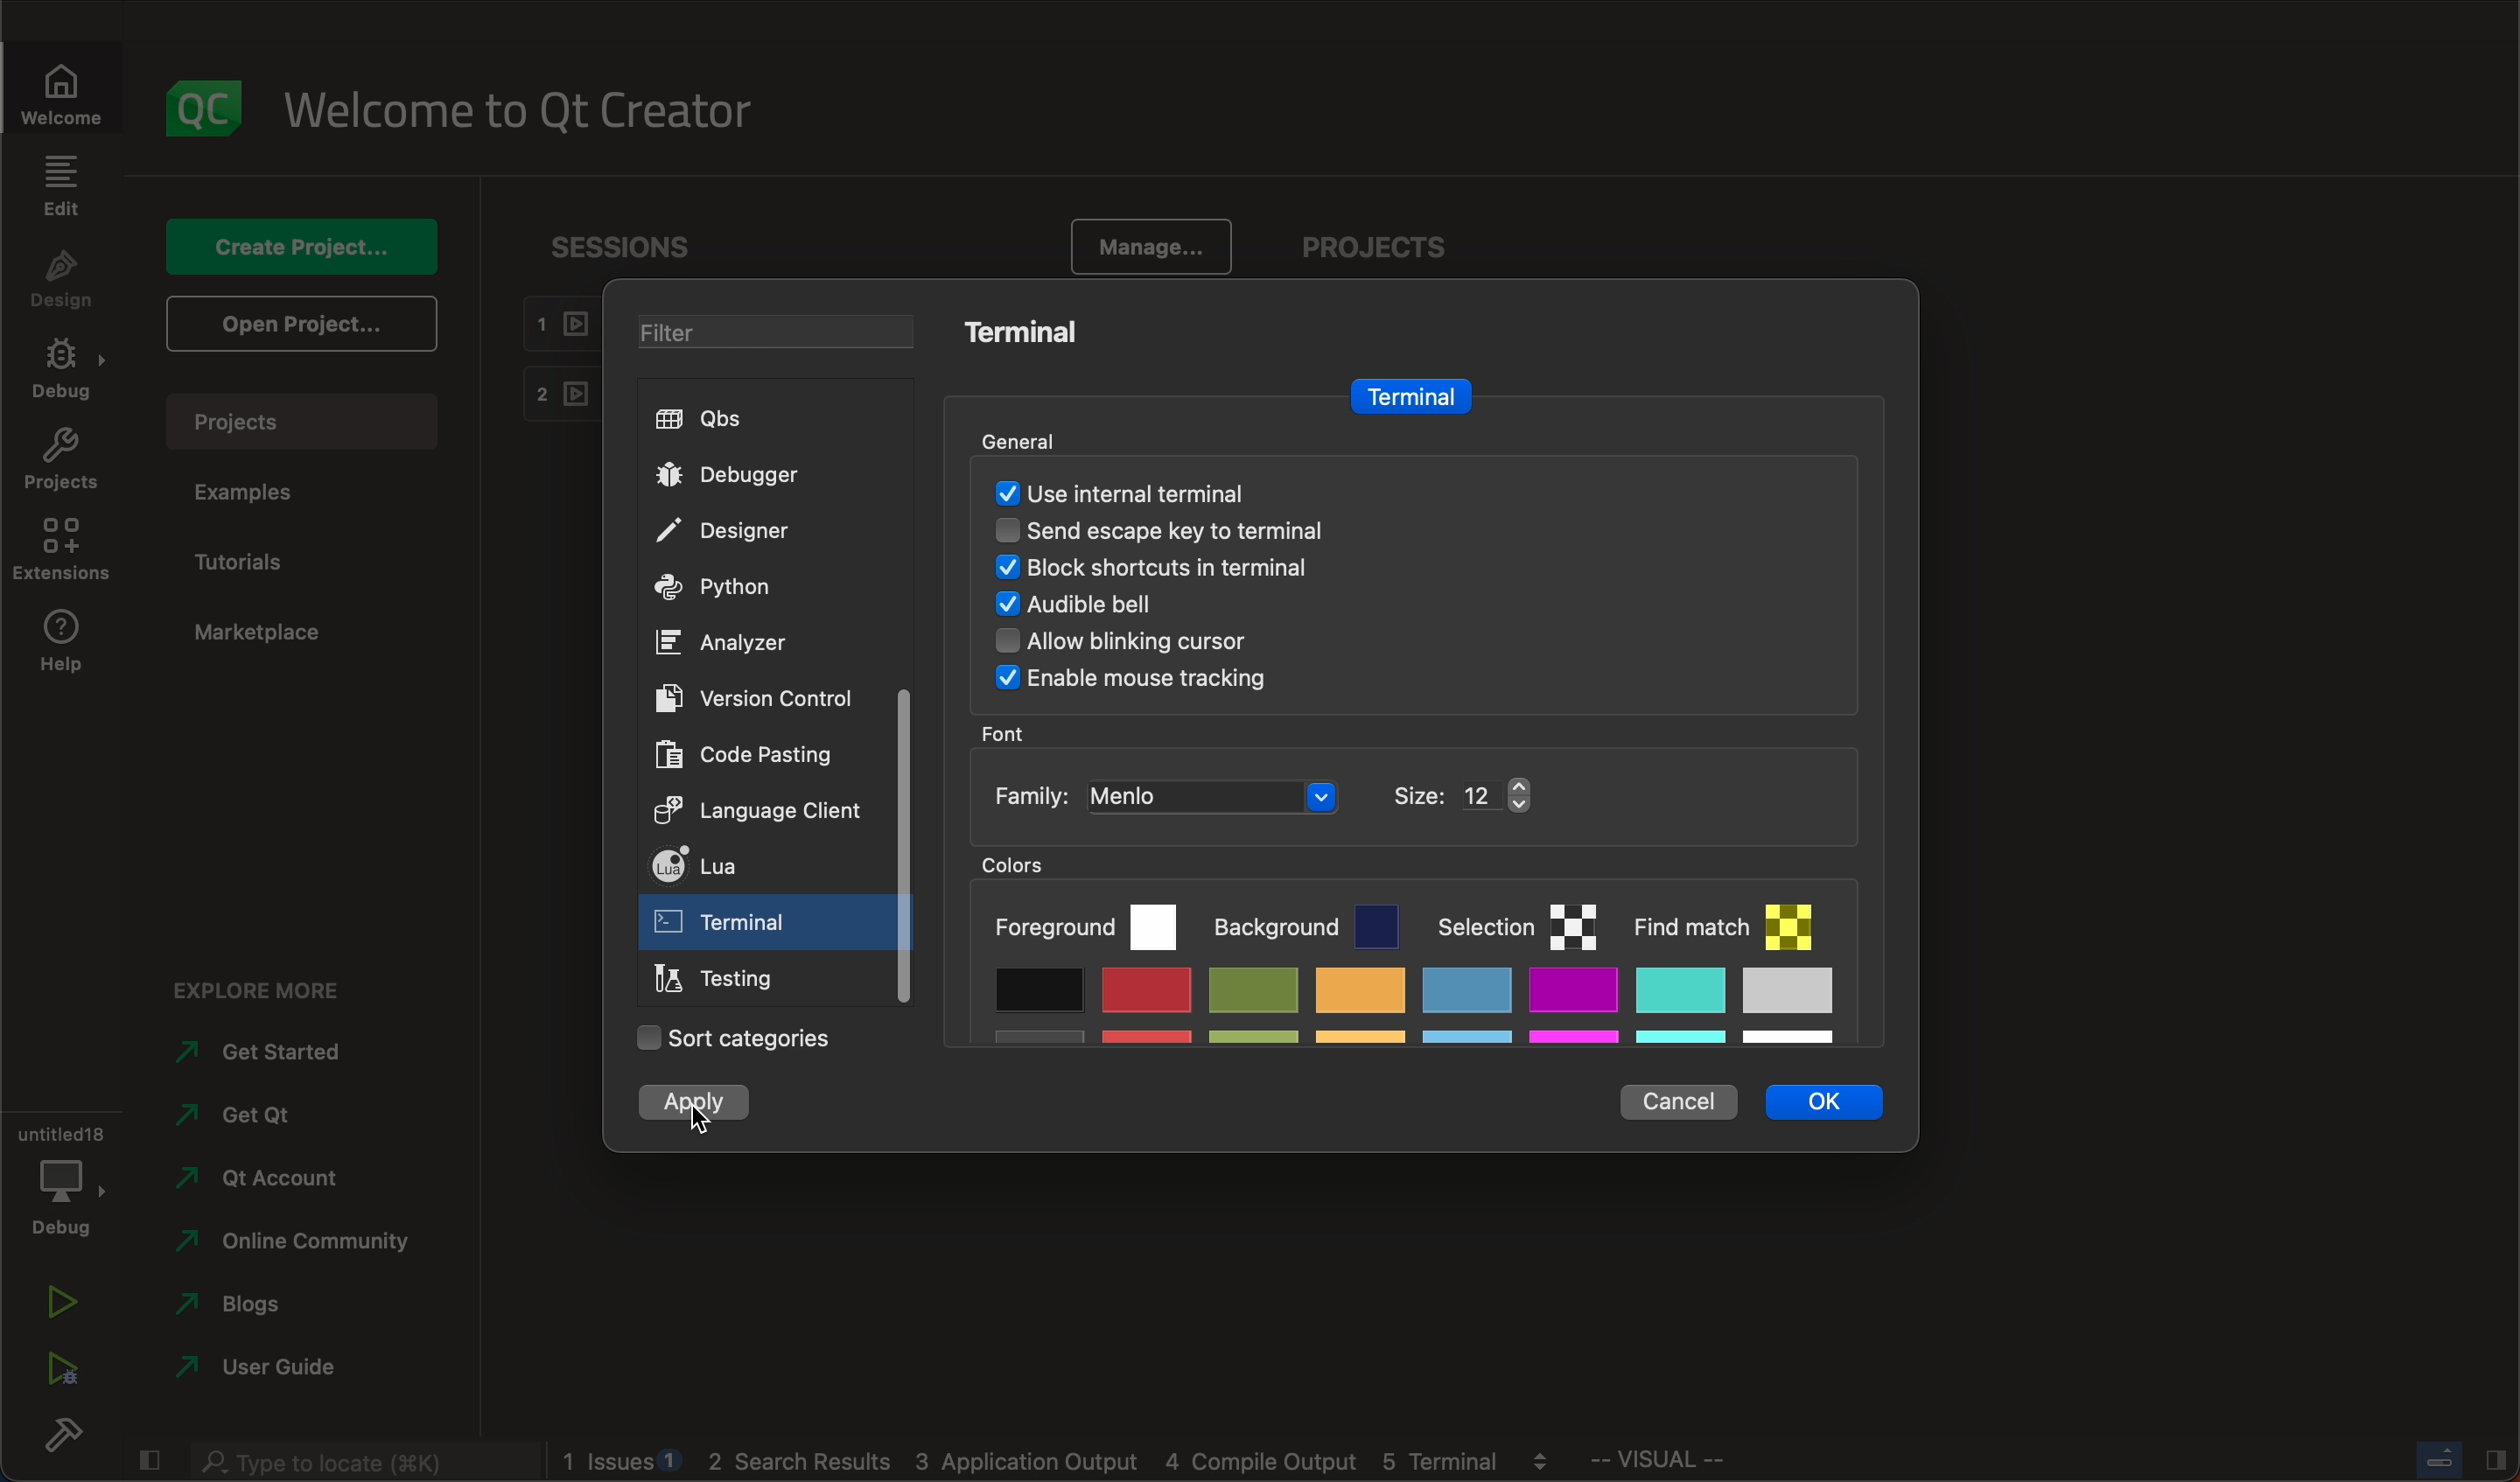 This screenshot has width=2520, height=1482. Describe the element at coordinates (727, 646) in the screenshot. I see `analyzer` at that location.